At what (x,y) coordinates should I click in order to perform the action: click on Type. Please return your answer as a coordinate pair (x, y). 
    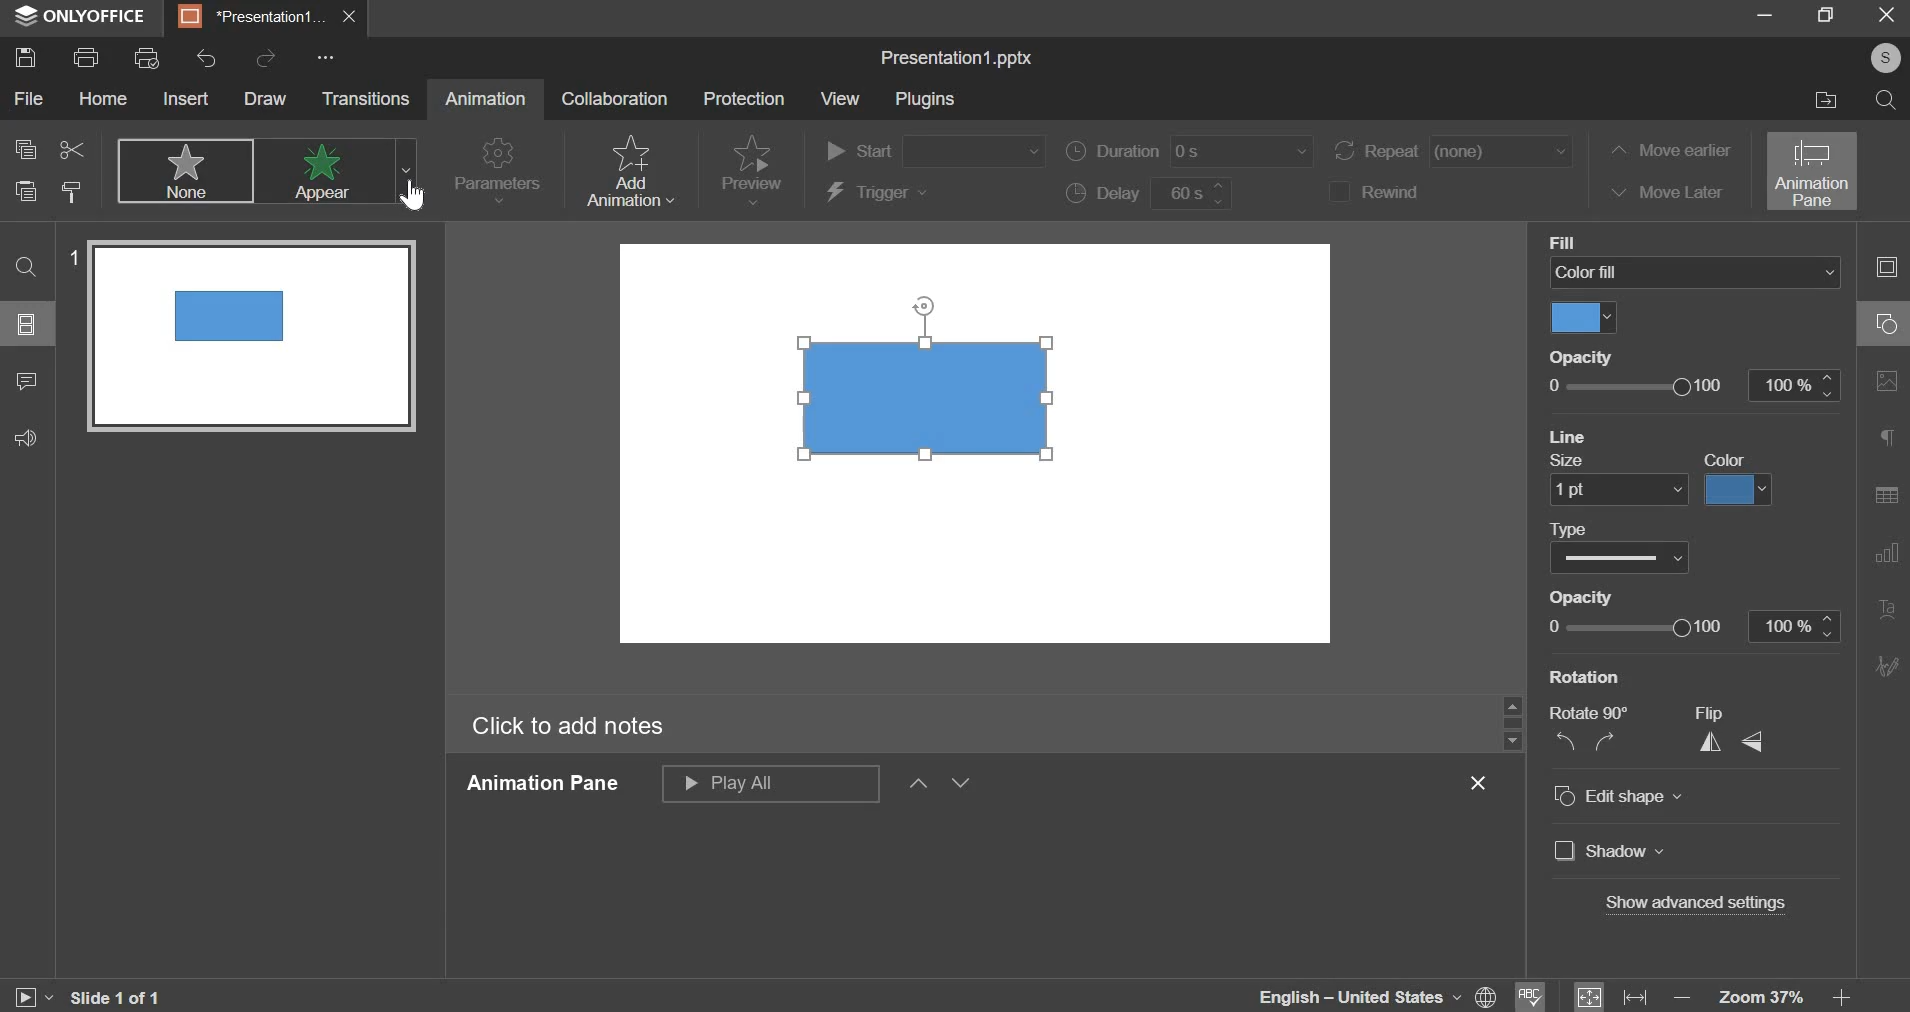
    Looking at the image, I should click on (1582, 527).